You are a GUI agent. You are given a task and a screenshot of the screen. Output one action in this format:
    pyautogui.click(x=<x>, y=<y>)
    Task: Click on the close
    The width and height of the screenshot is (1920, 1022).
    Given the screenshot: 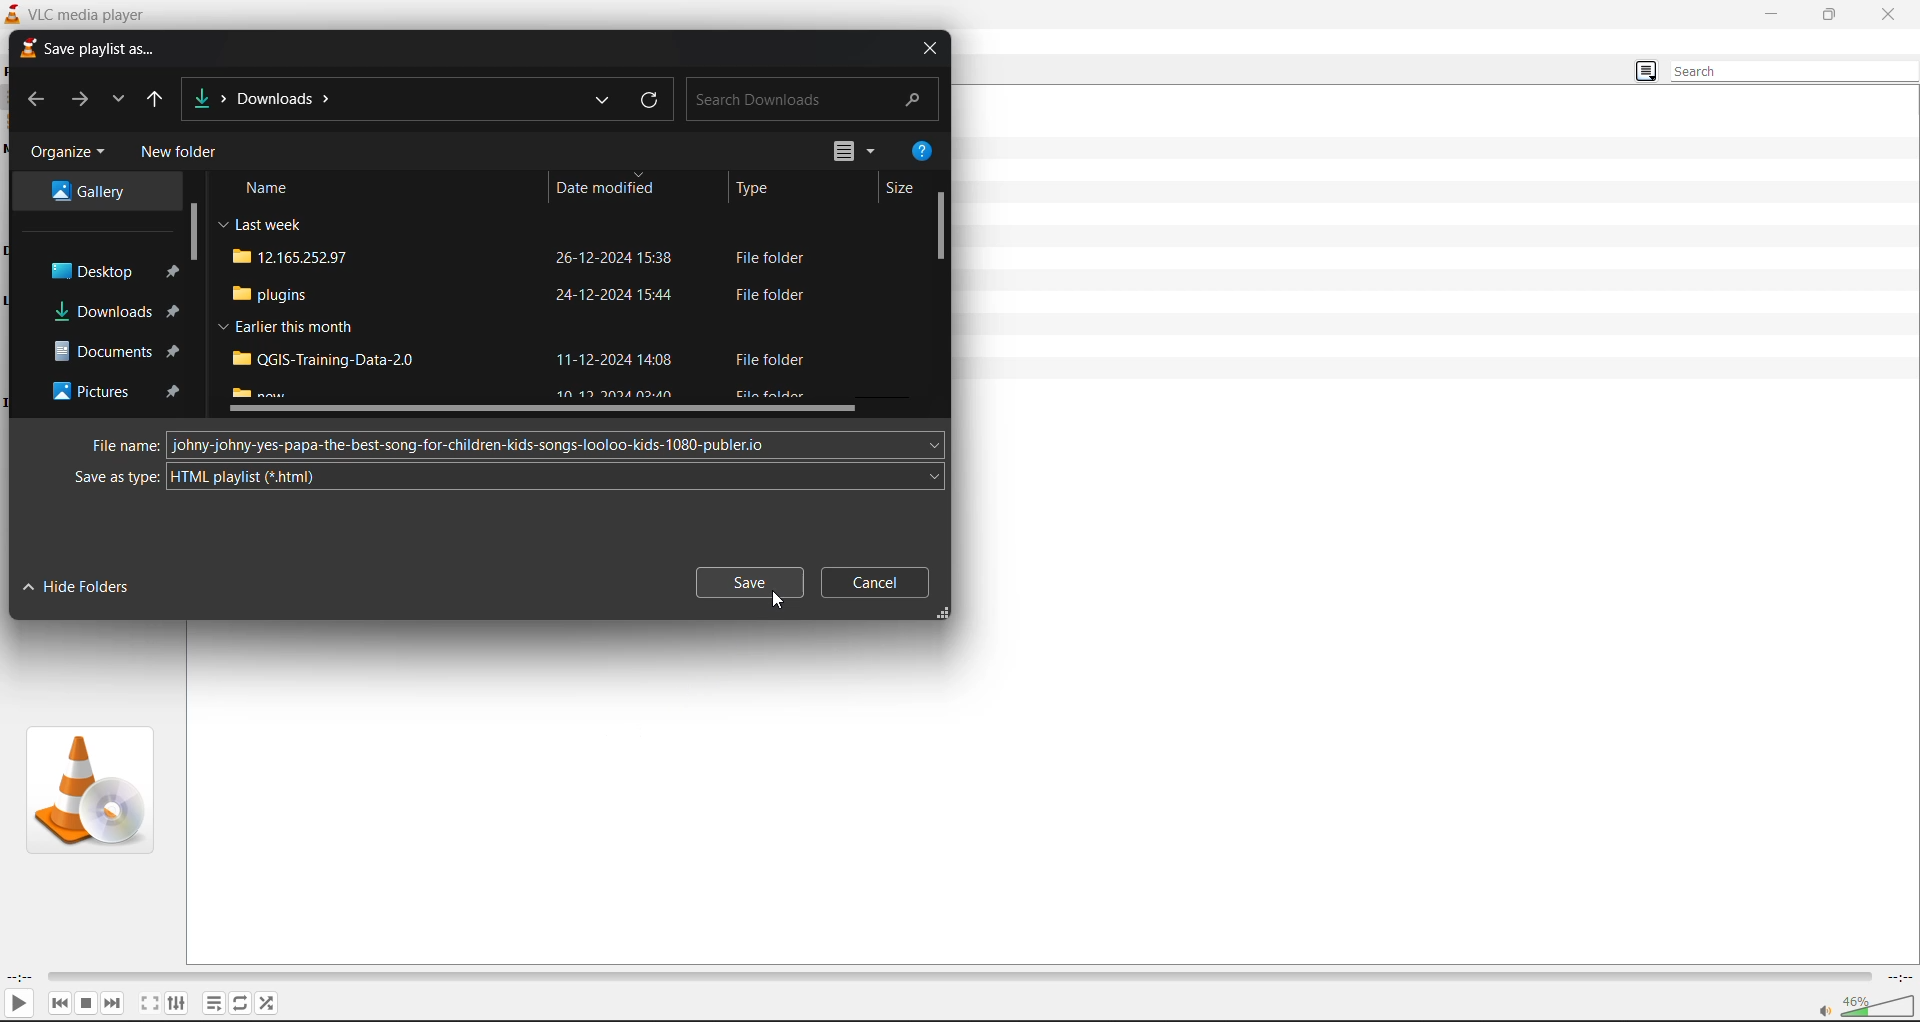 What is the action you would take?
    pyautogui.click(x=927, y=50)
    